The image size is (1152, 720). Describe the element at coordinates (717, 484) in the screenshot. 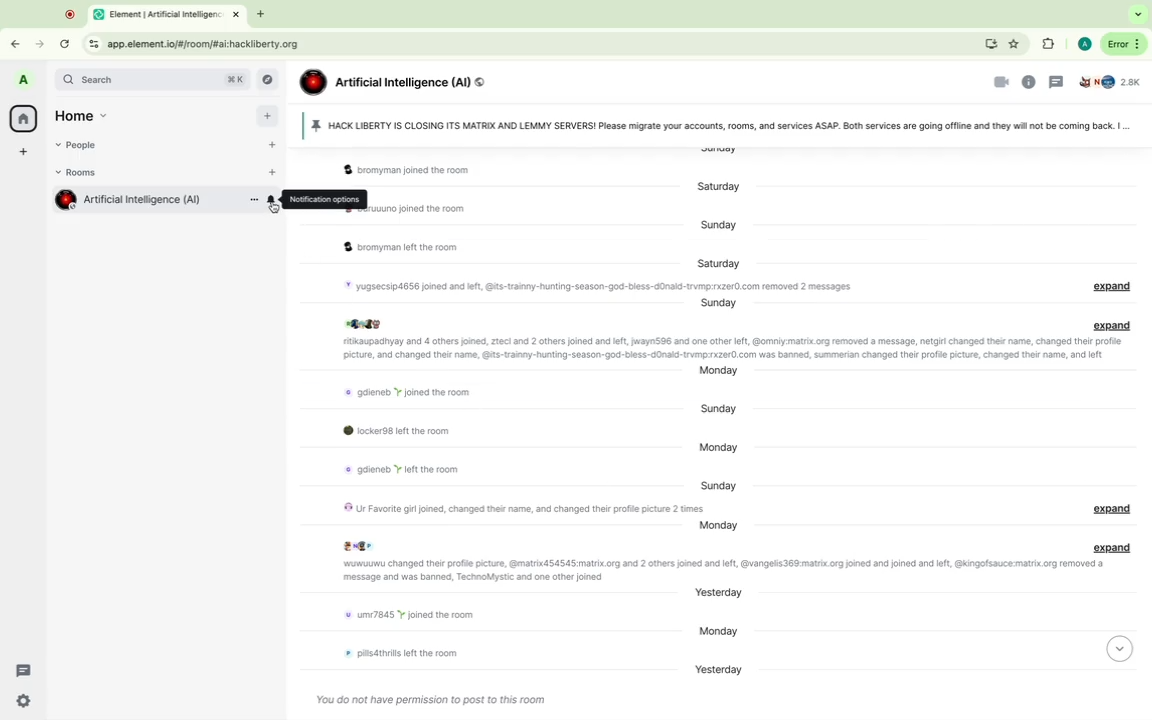

I see `Day` at that location.